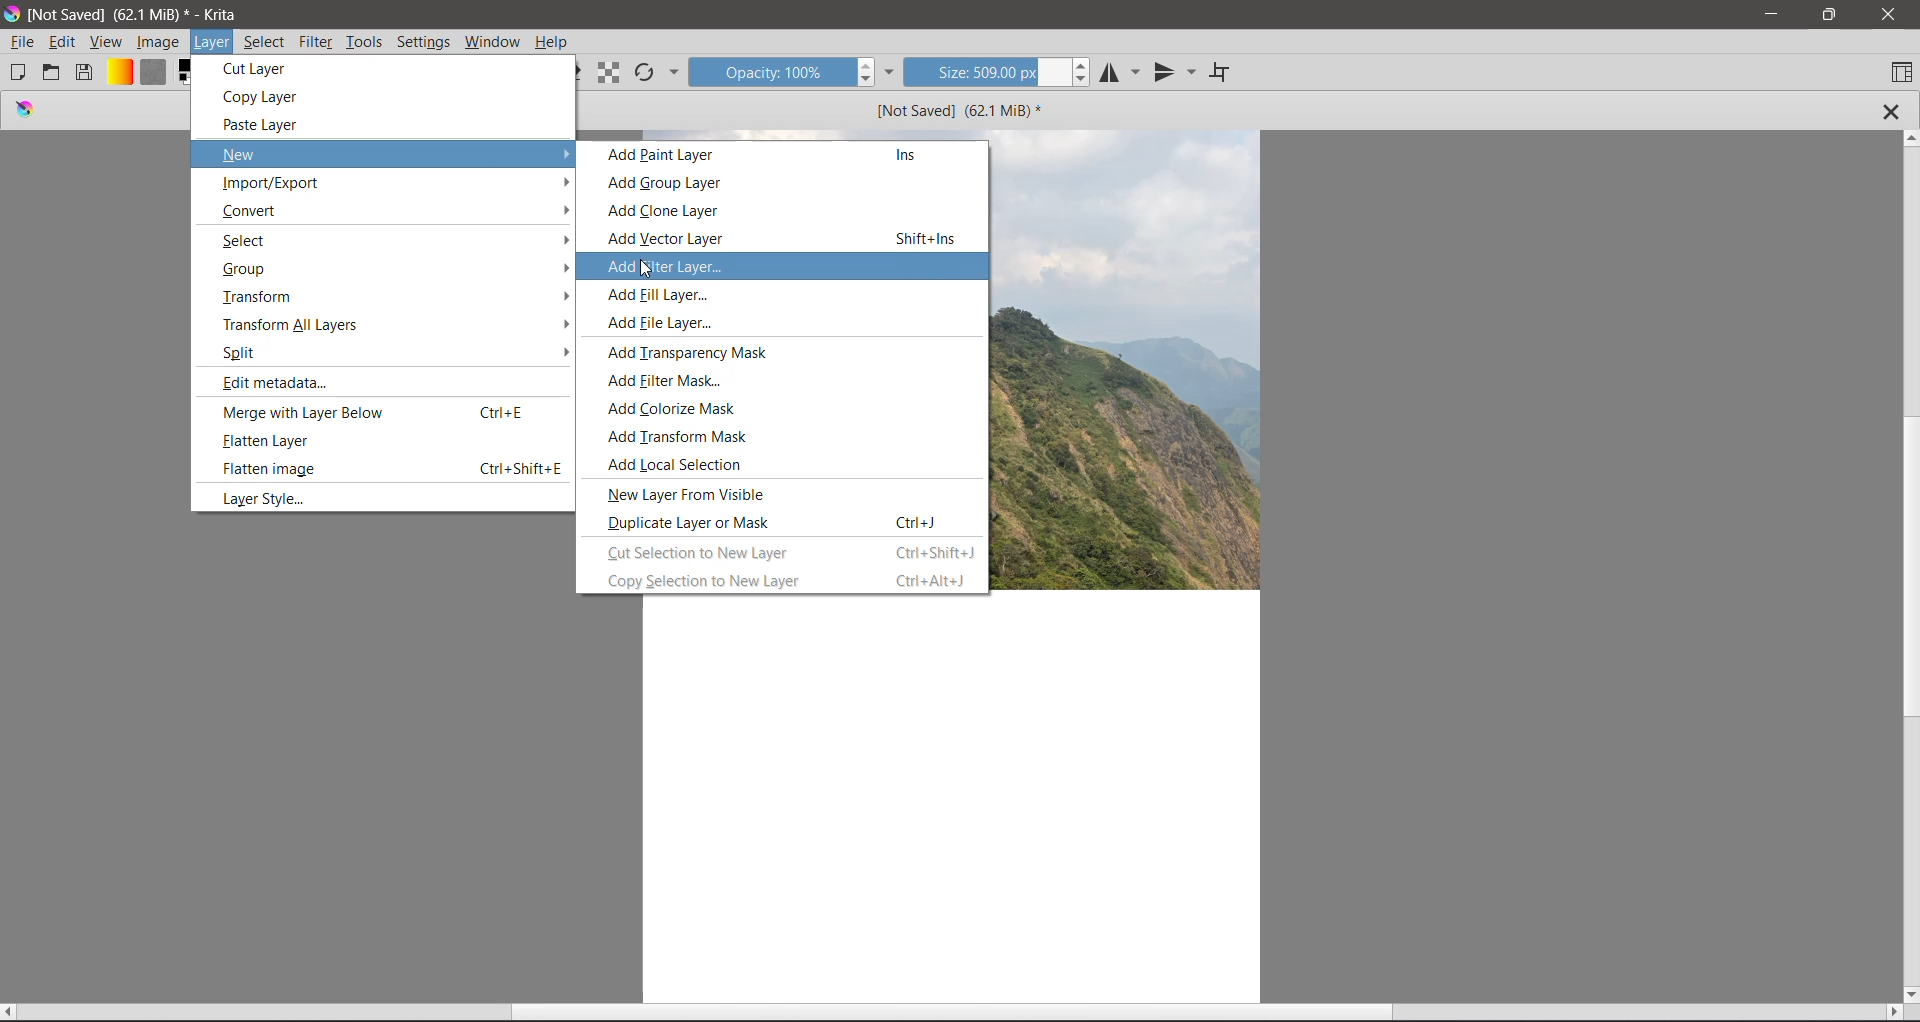 The width and height of the screenshot is (1920, 1022). What do you see at coordinates (64, 42) in the screenshot?
I see `Edit` at bounding box center [64, 42].